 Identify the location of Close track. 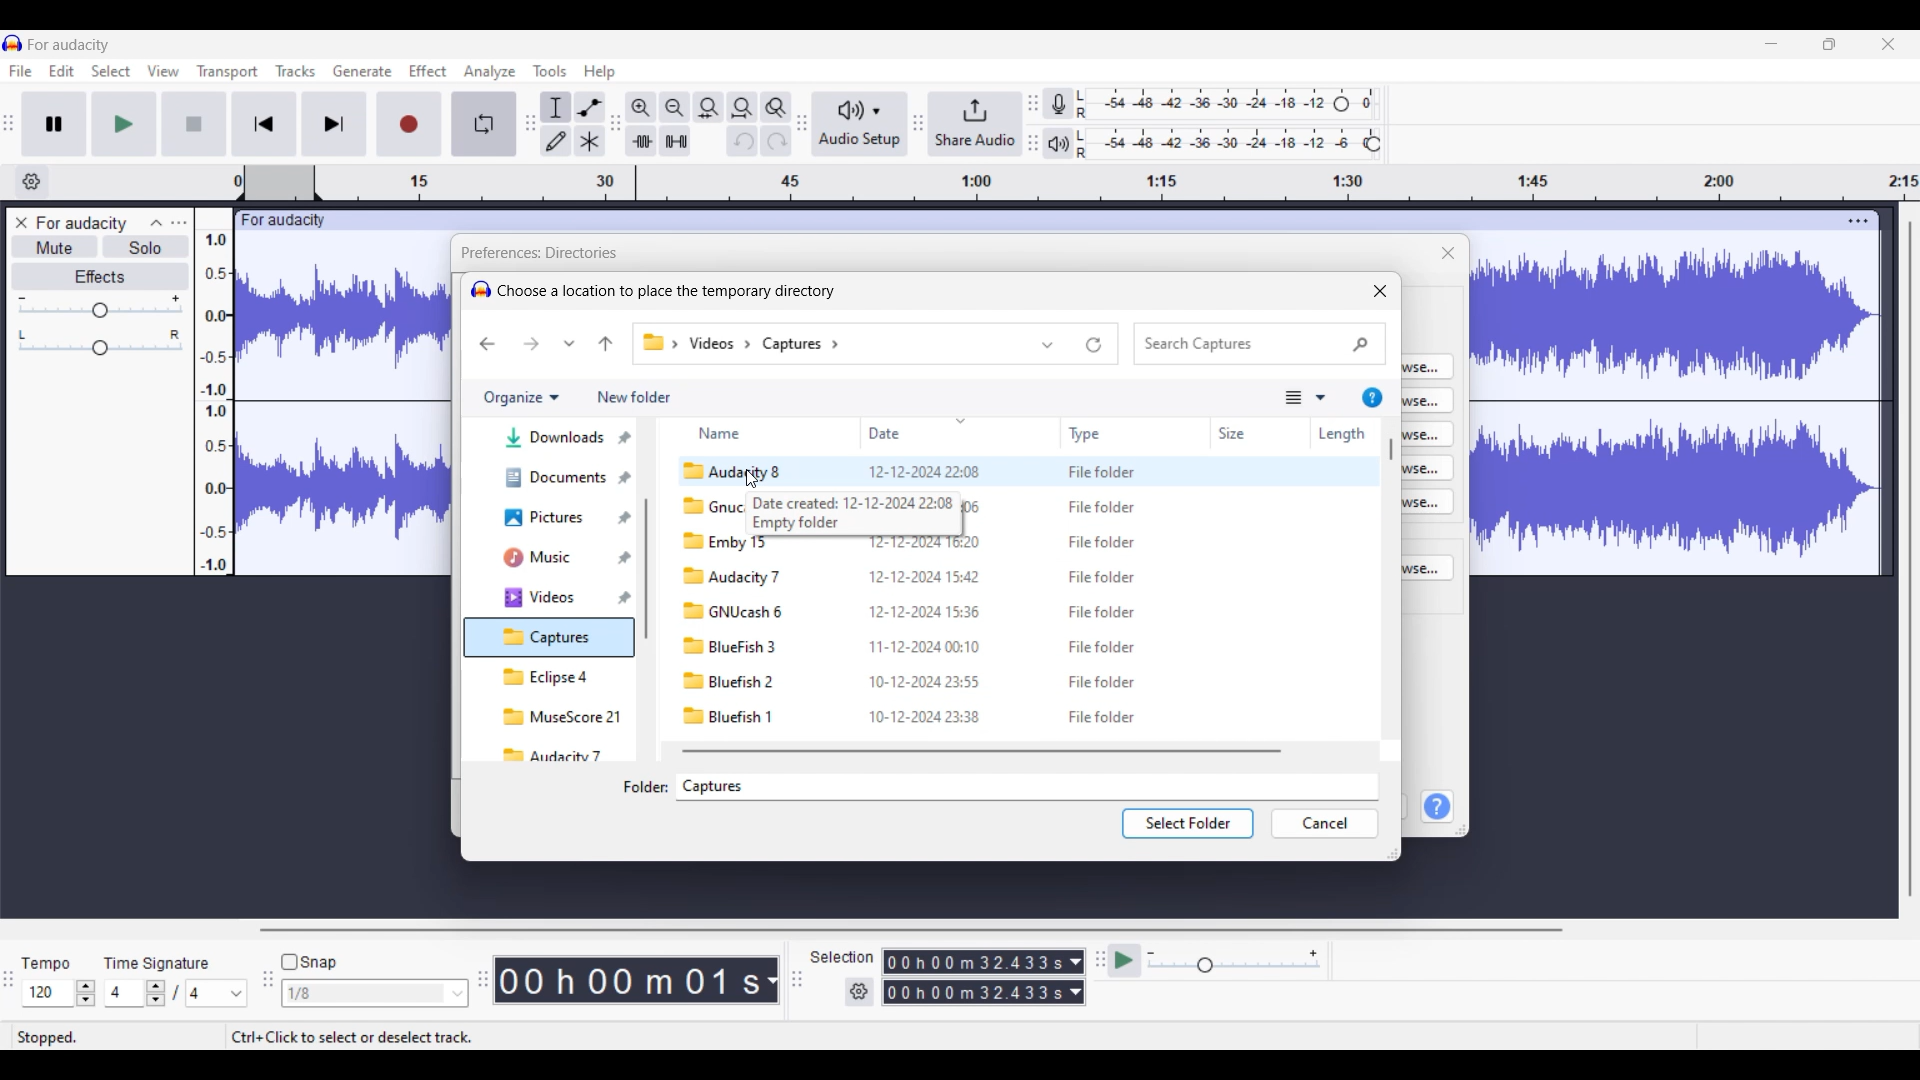
(22, 223).